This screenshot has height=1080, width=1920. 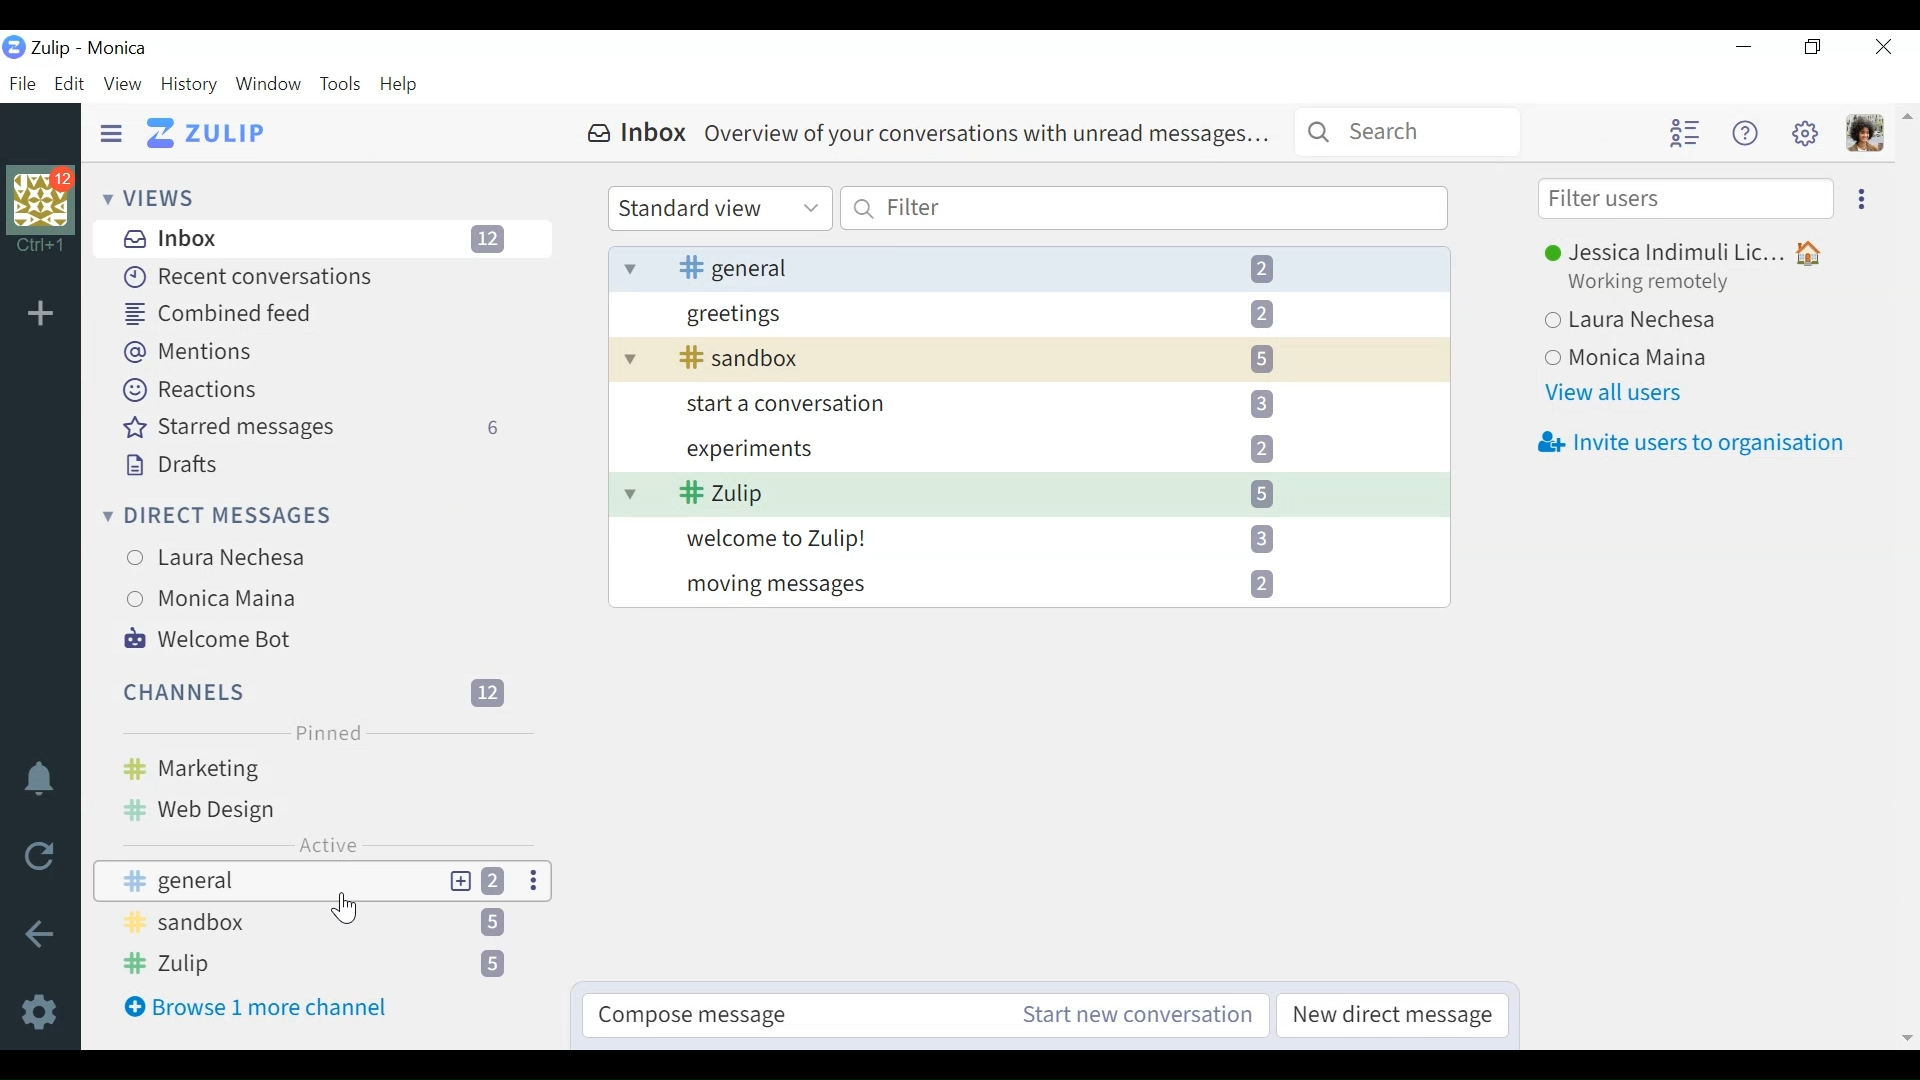 I want to click on Profile, so click(x=1865, y=133).